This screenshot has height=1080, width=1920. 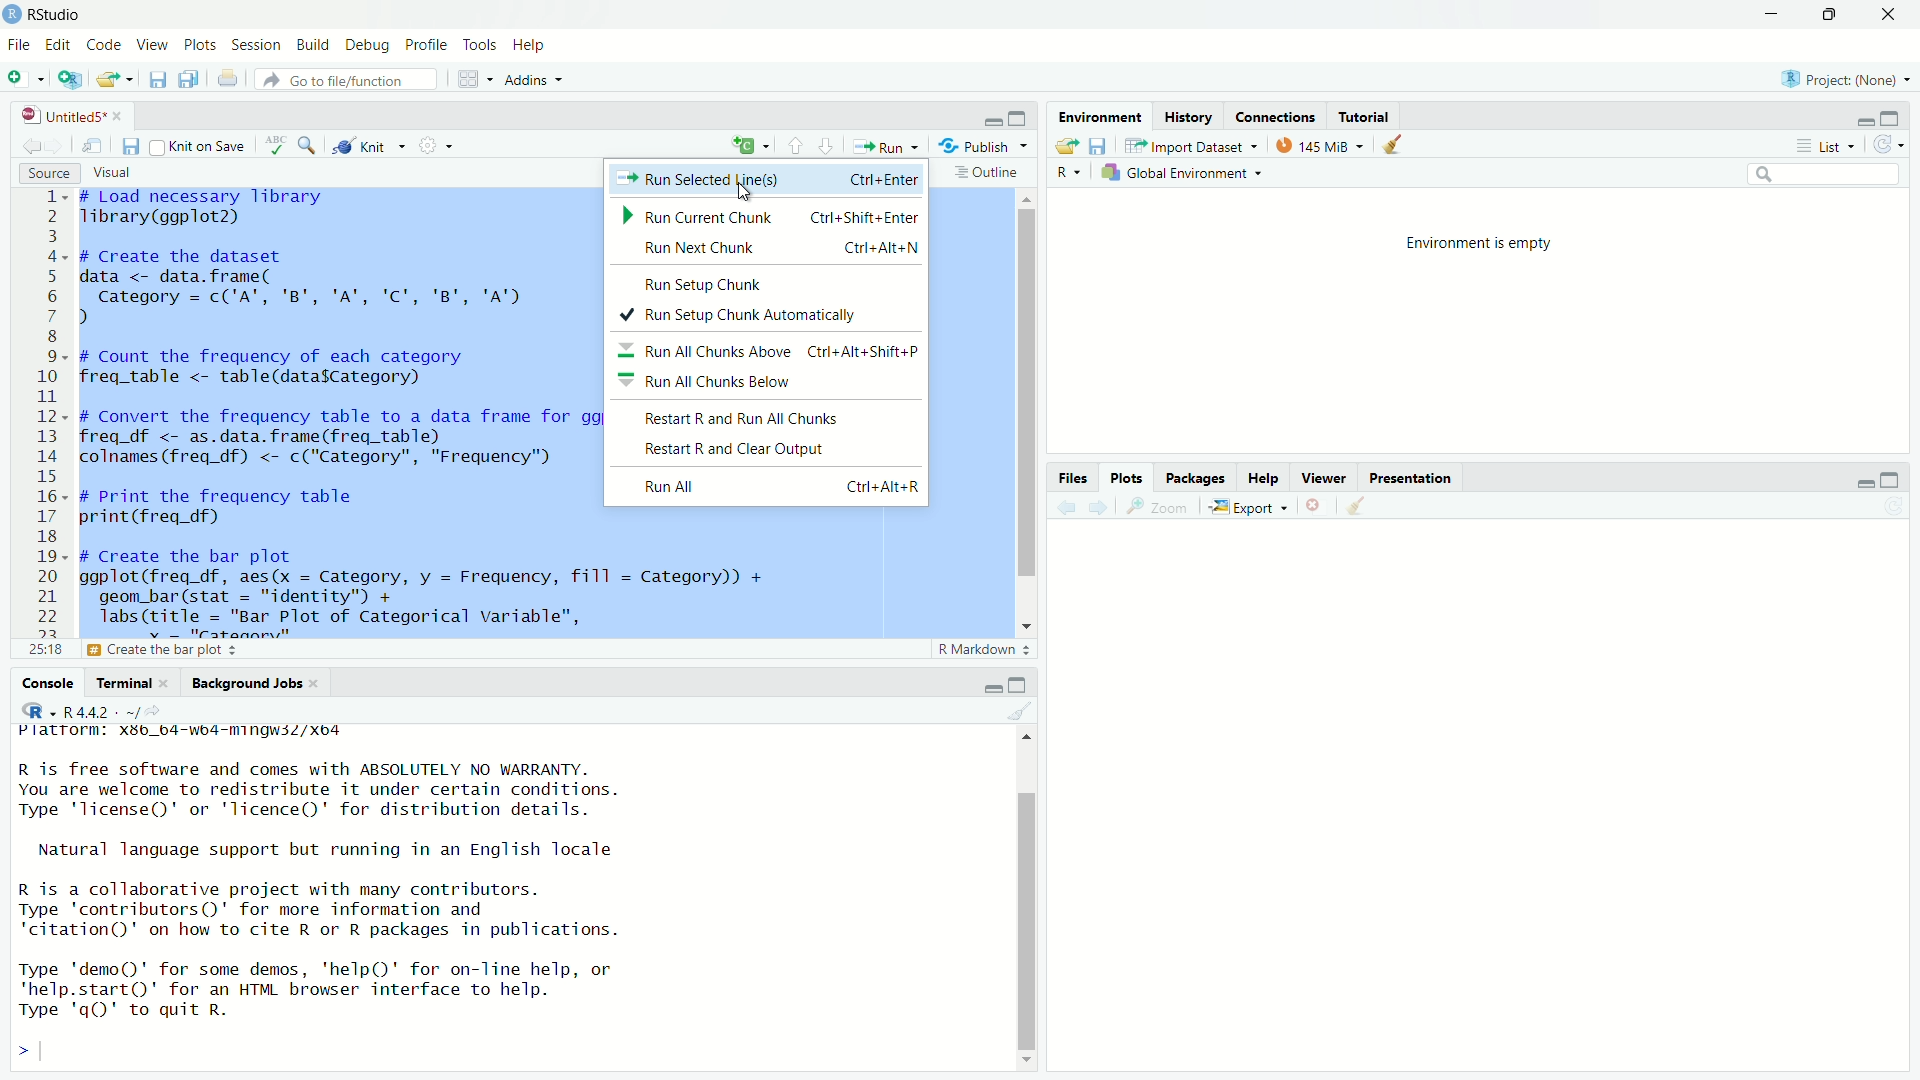 What do you see at coordinates (1365, 116) in the screenshot?
I see `tutorial` at bounding box center [1365, 116].